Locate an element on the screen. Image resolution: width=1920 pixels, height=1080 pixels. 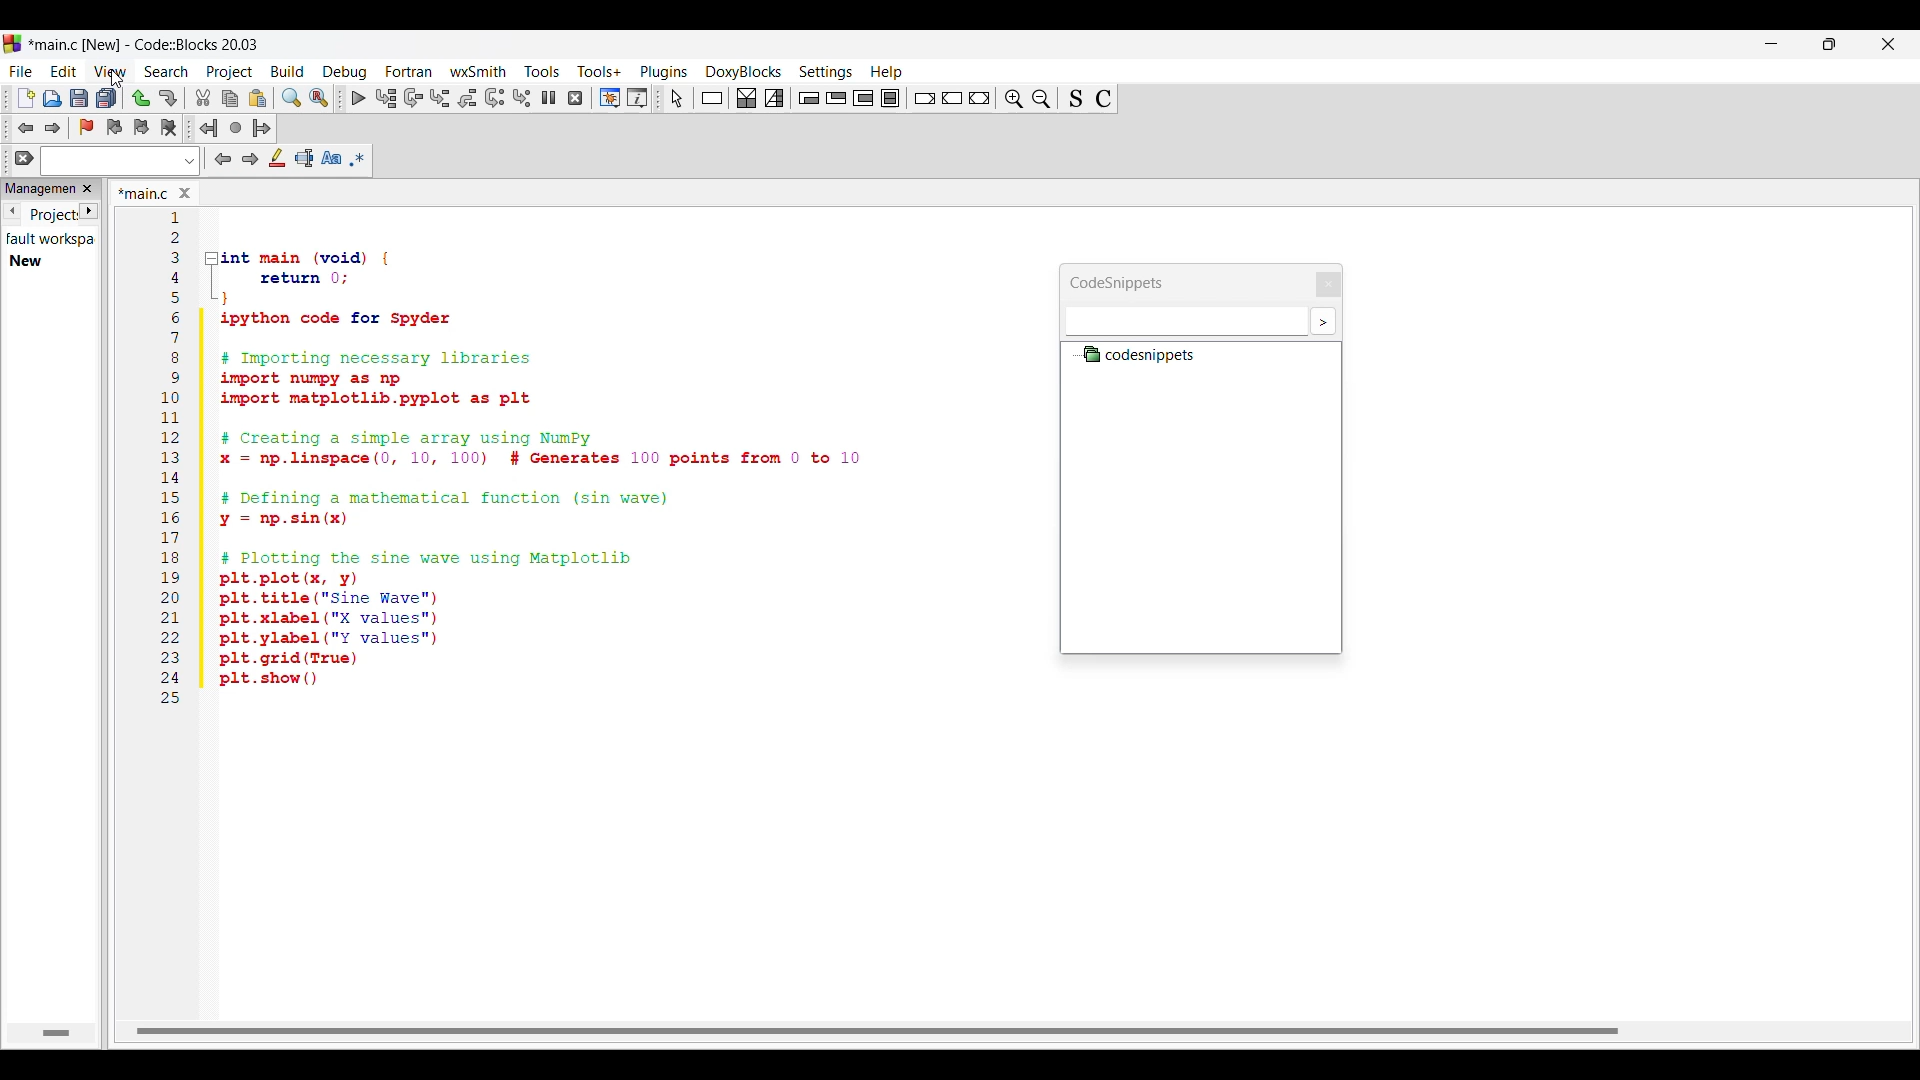
Selection is located at coordinates (774, 98).